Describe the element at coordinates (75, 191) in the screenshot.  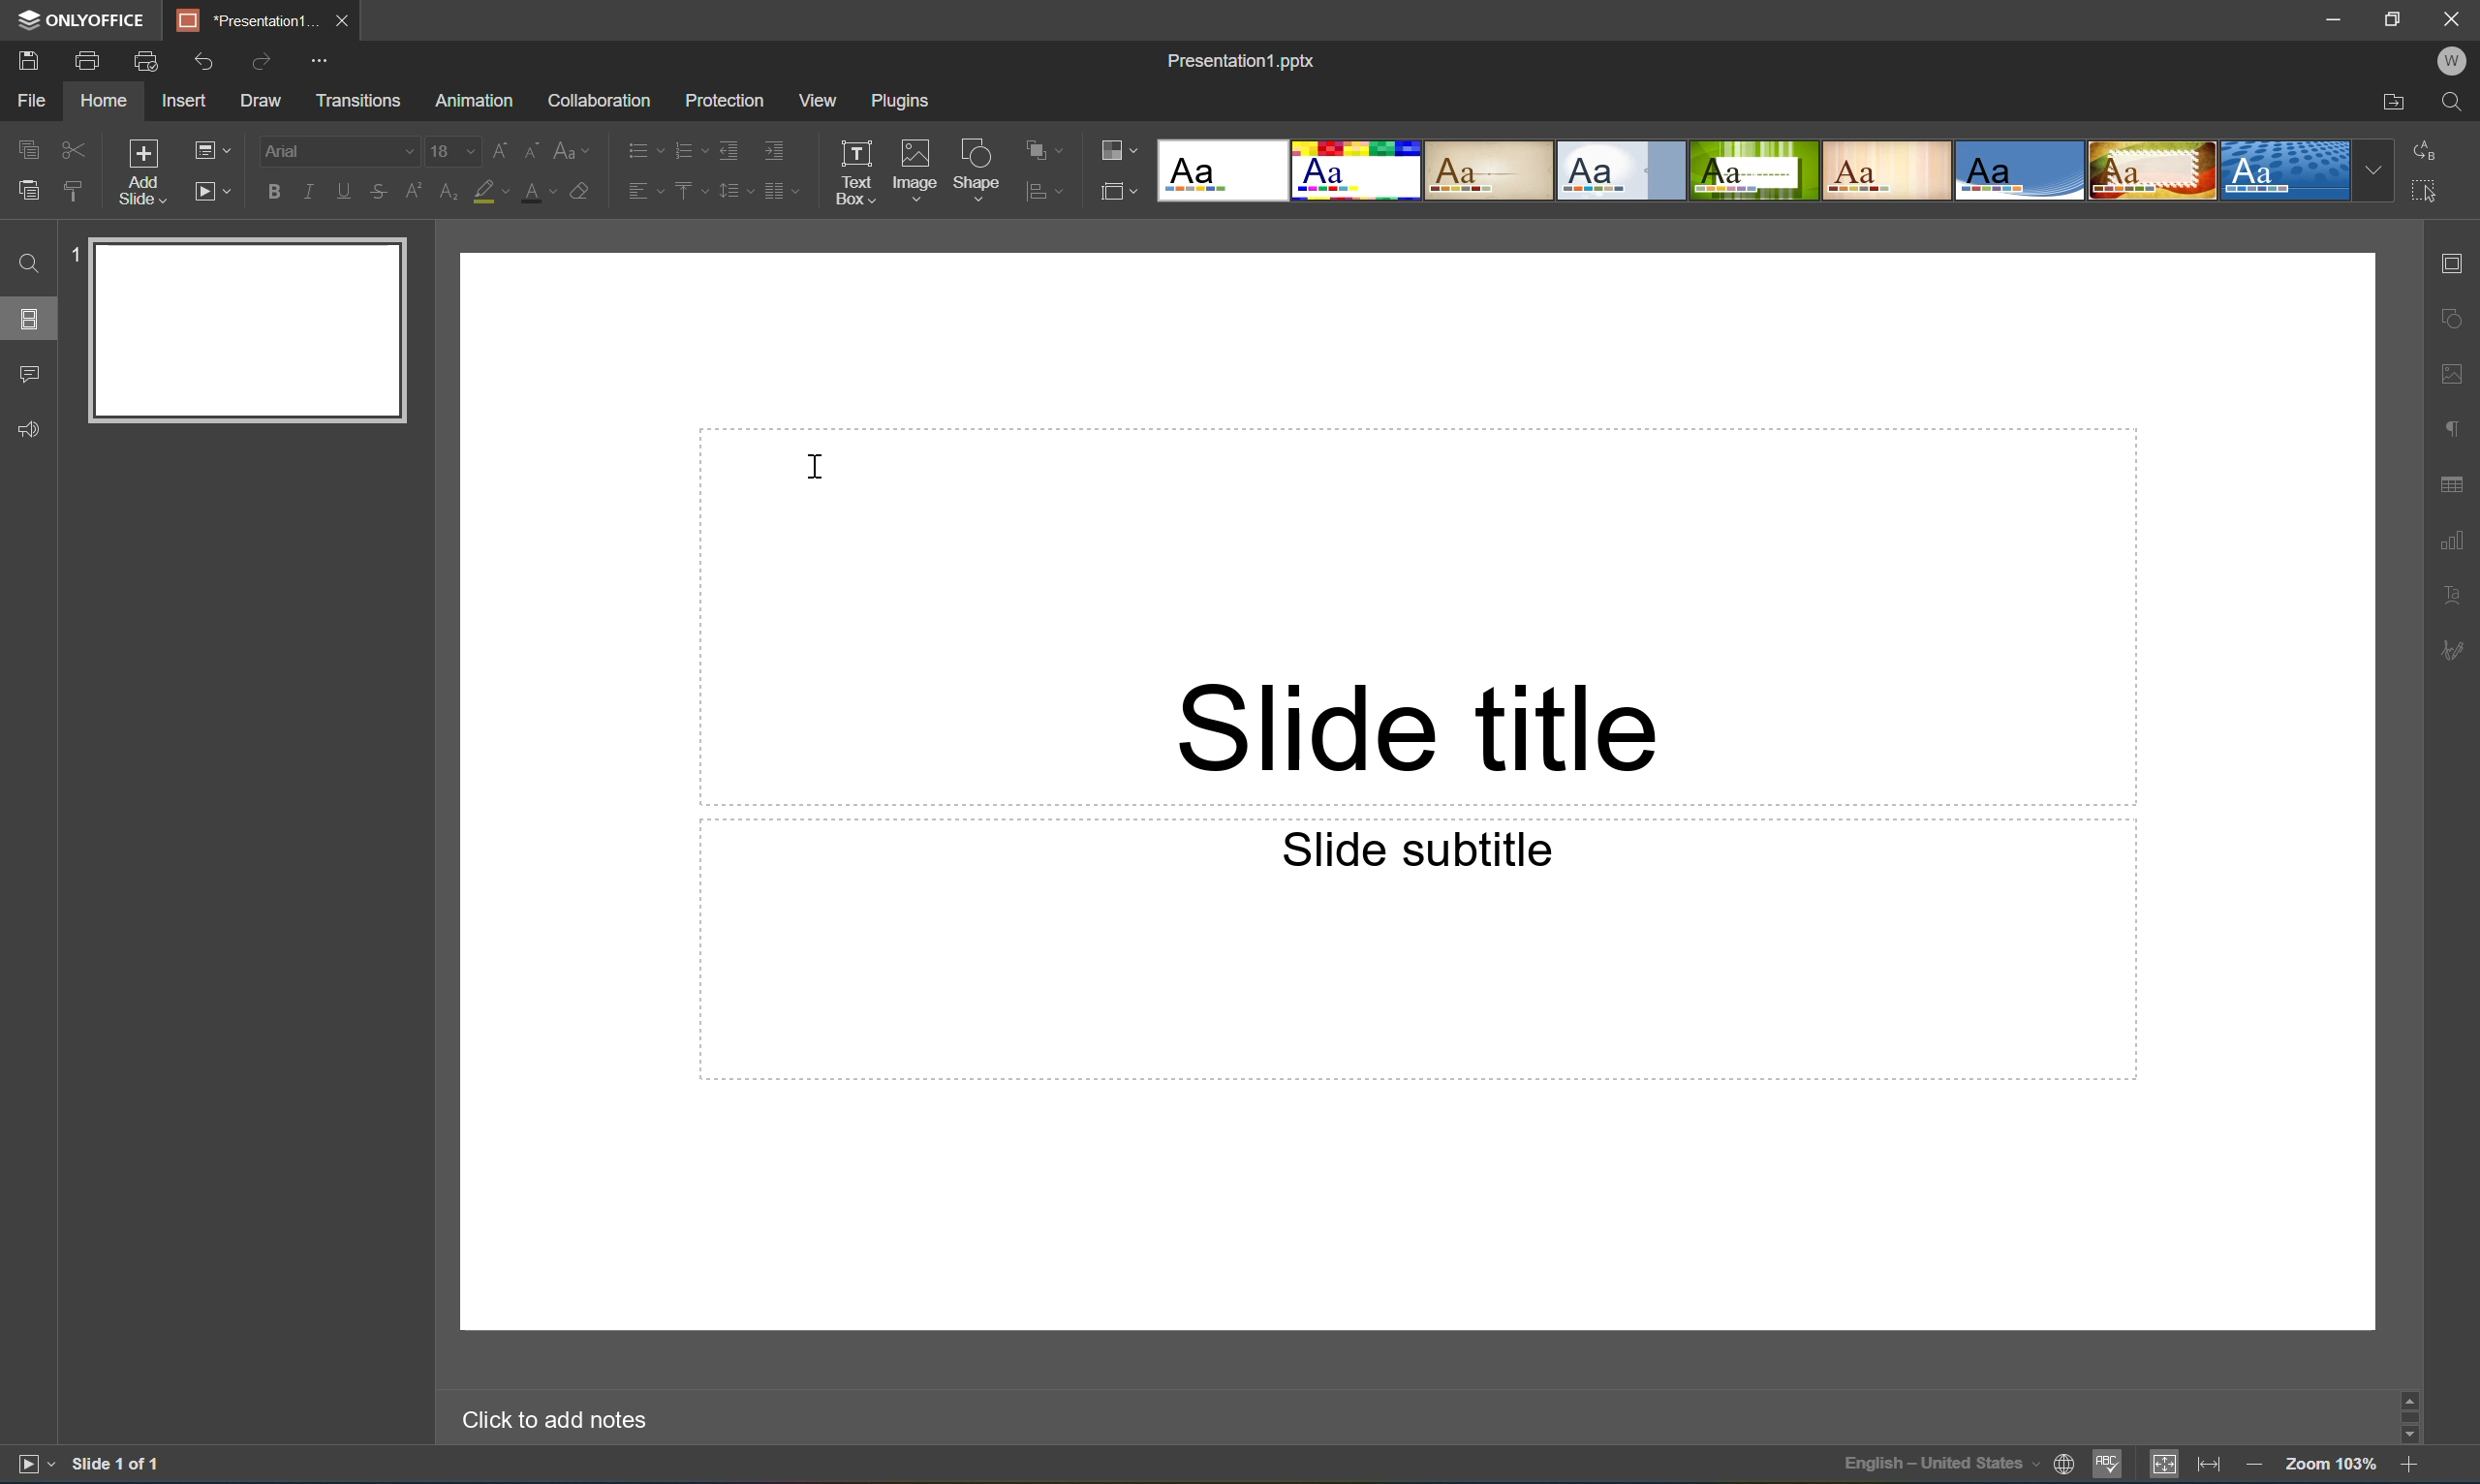
I see `Copy style` at that location.